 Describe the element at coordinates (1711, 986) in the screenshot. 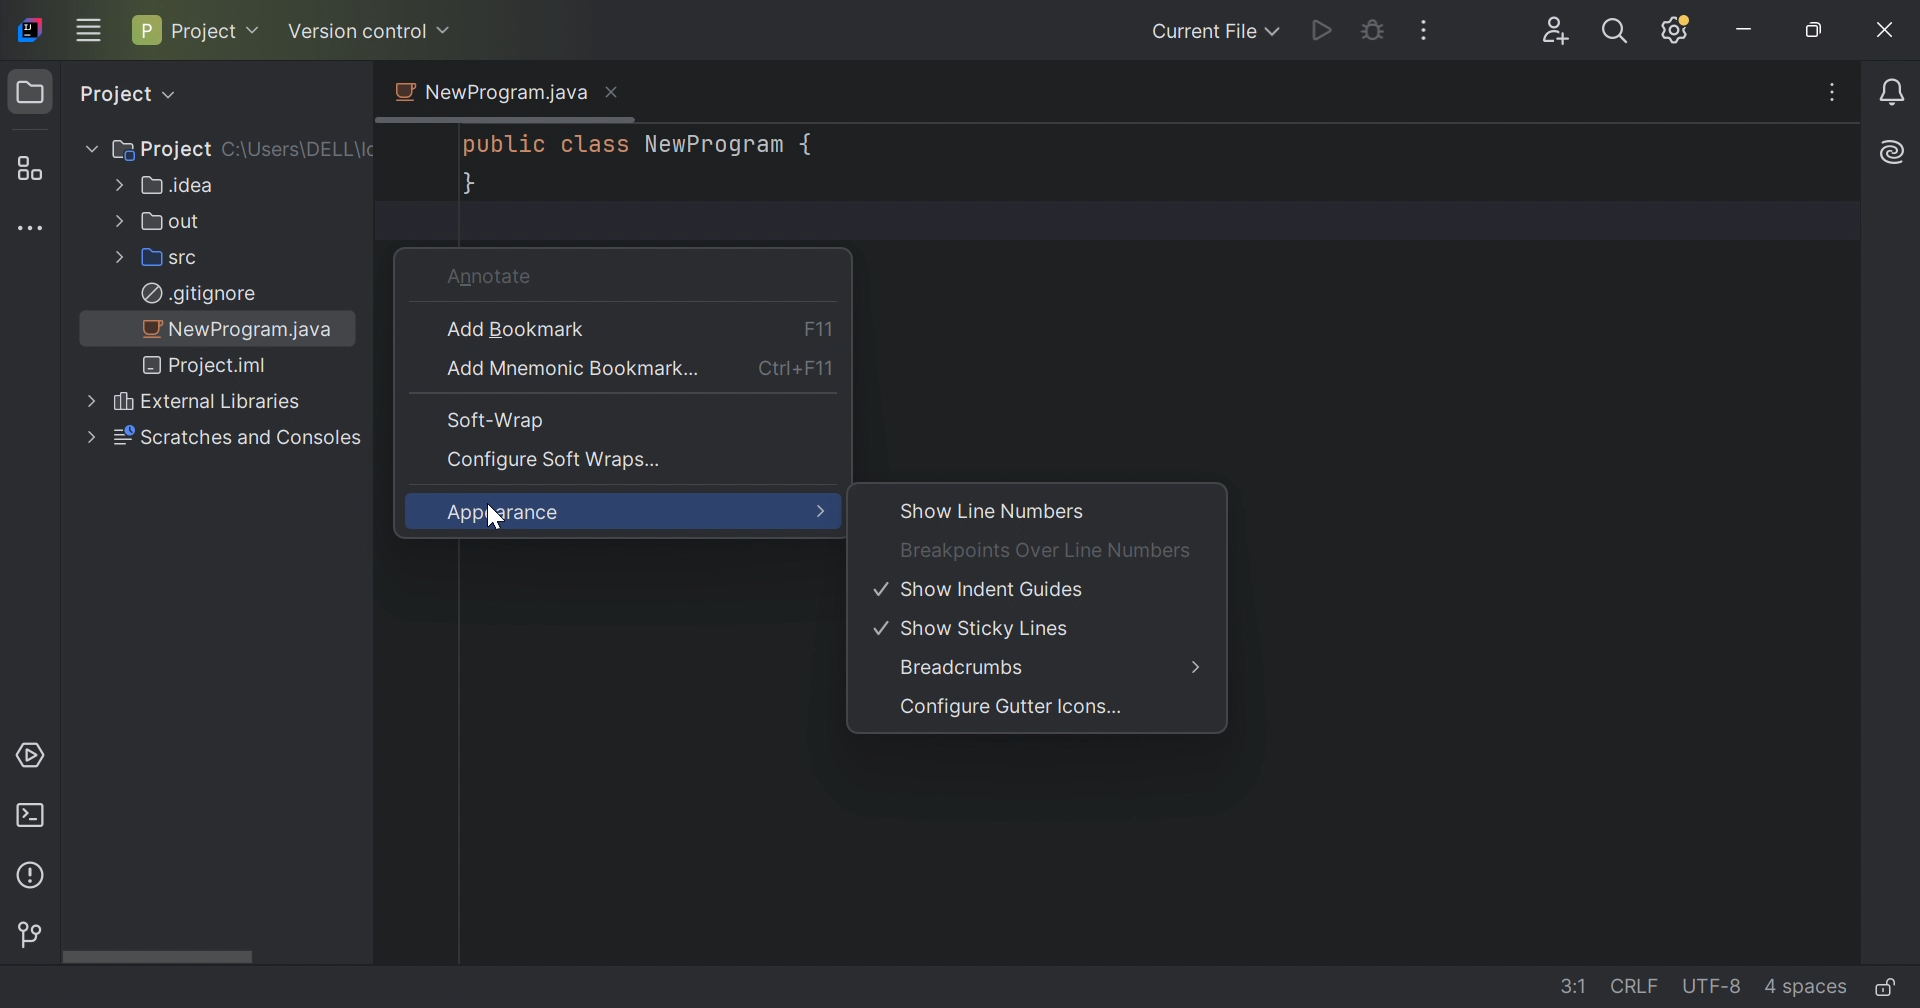

I see `UTF-8` at that location.